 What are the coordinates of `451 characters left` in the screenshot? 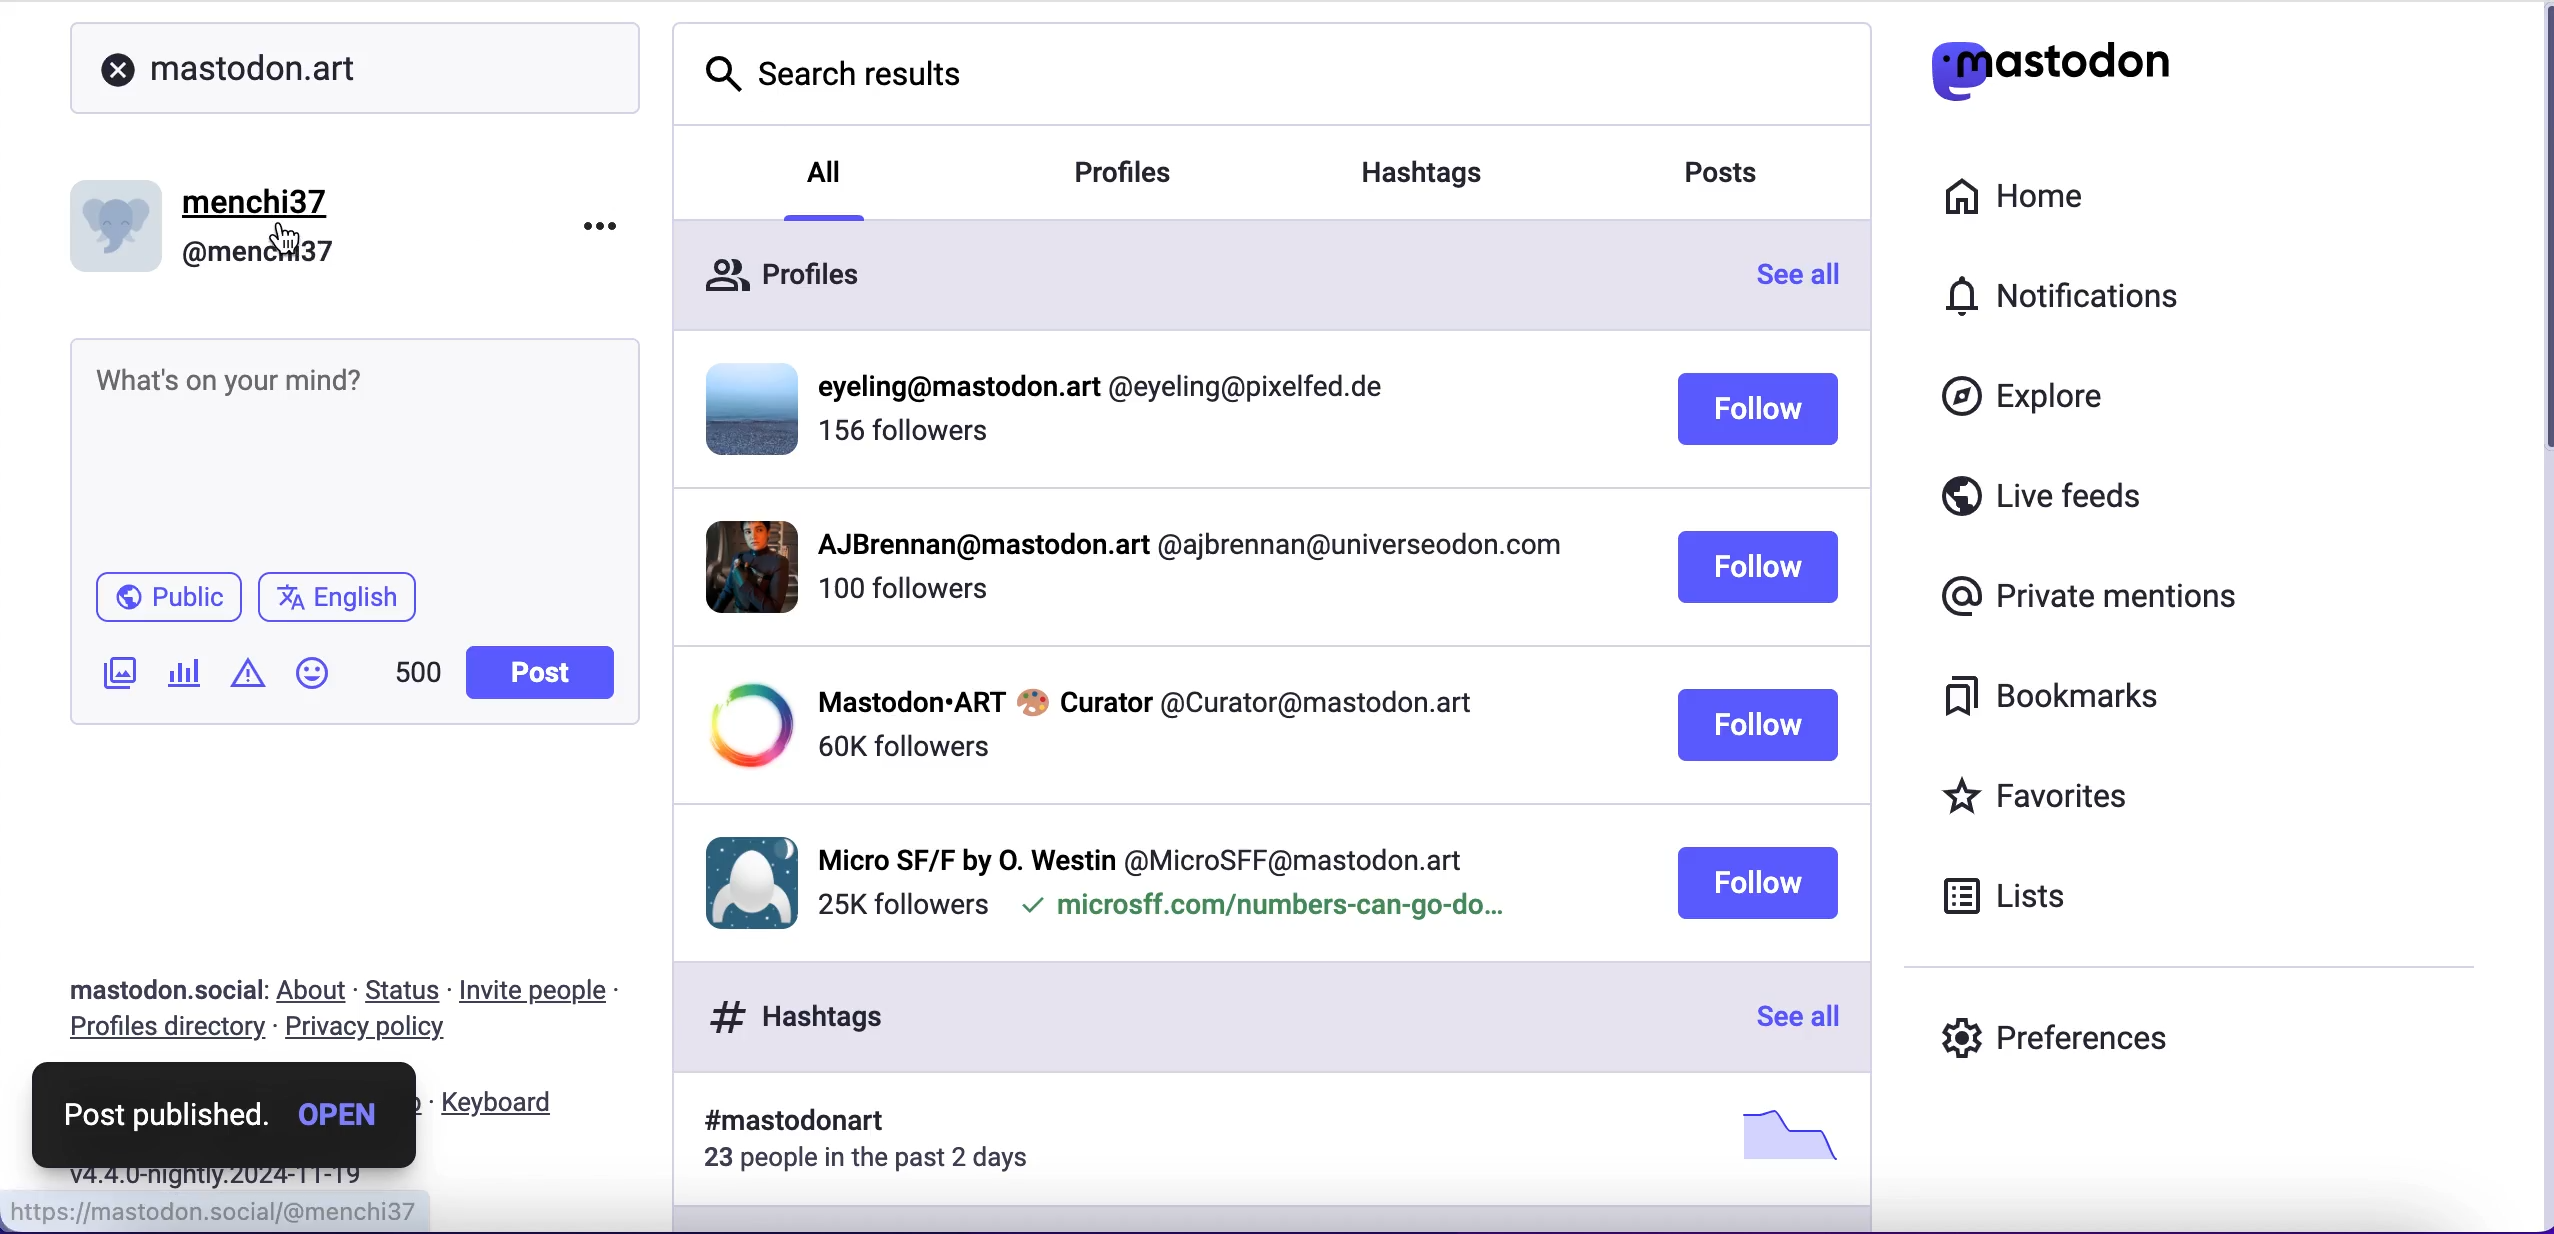 It's located at (418, 679).